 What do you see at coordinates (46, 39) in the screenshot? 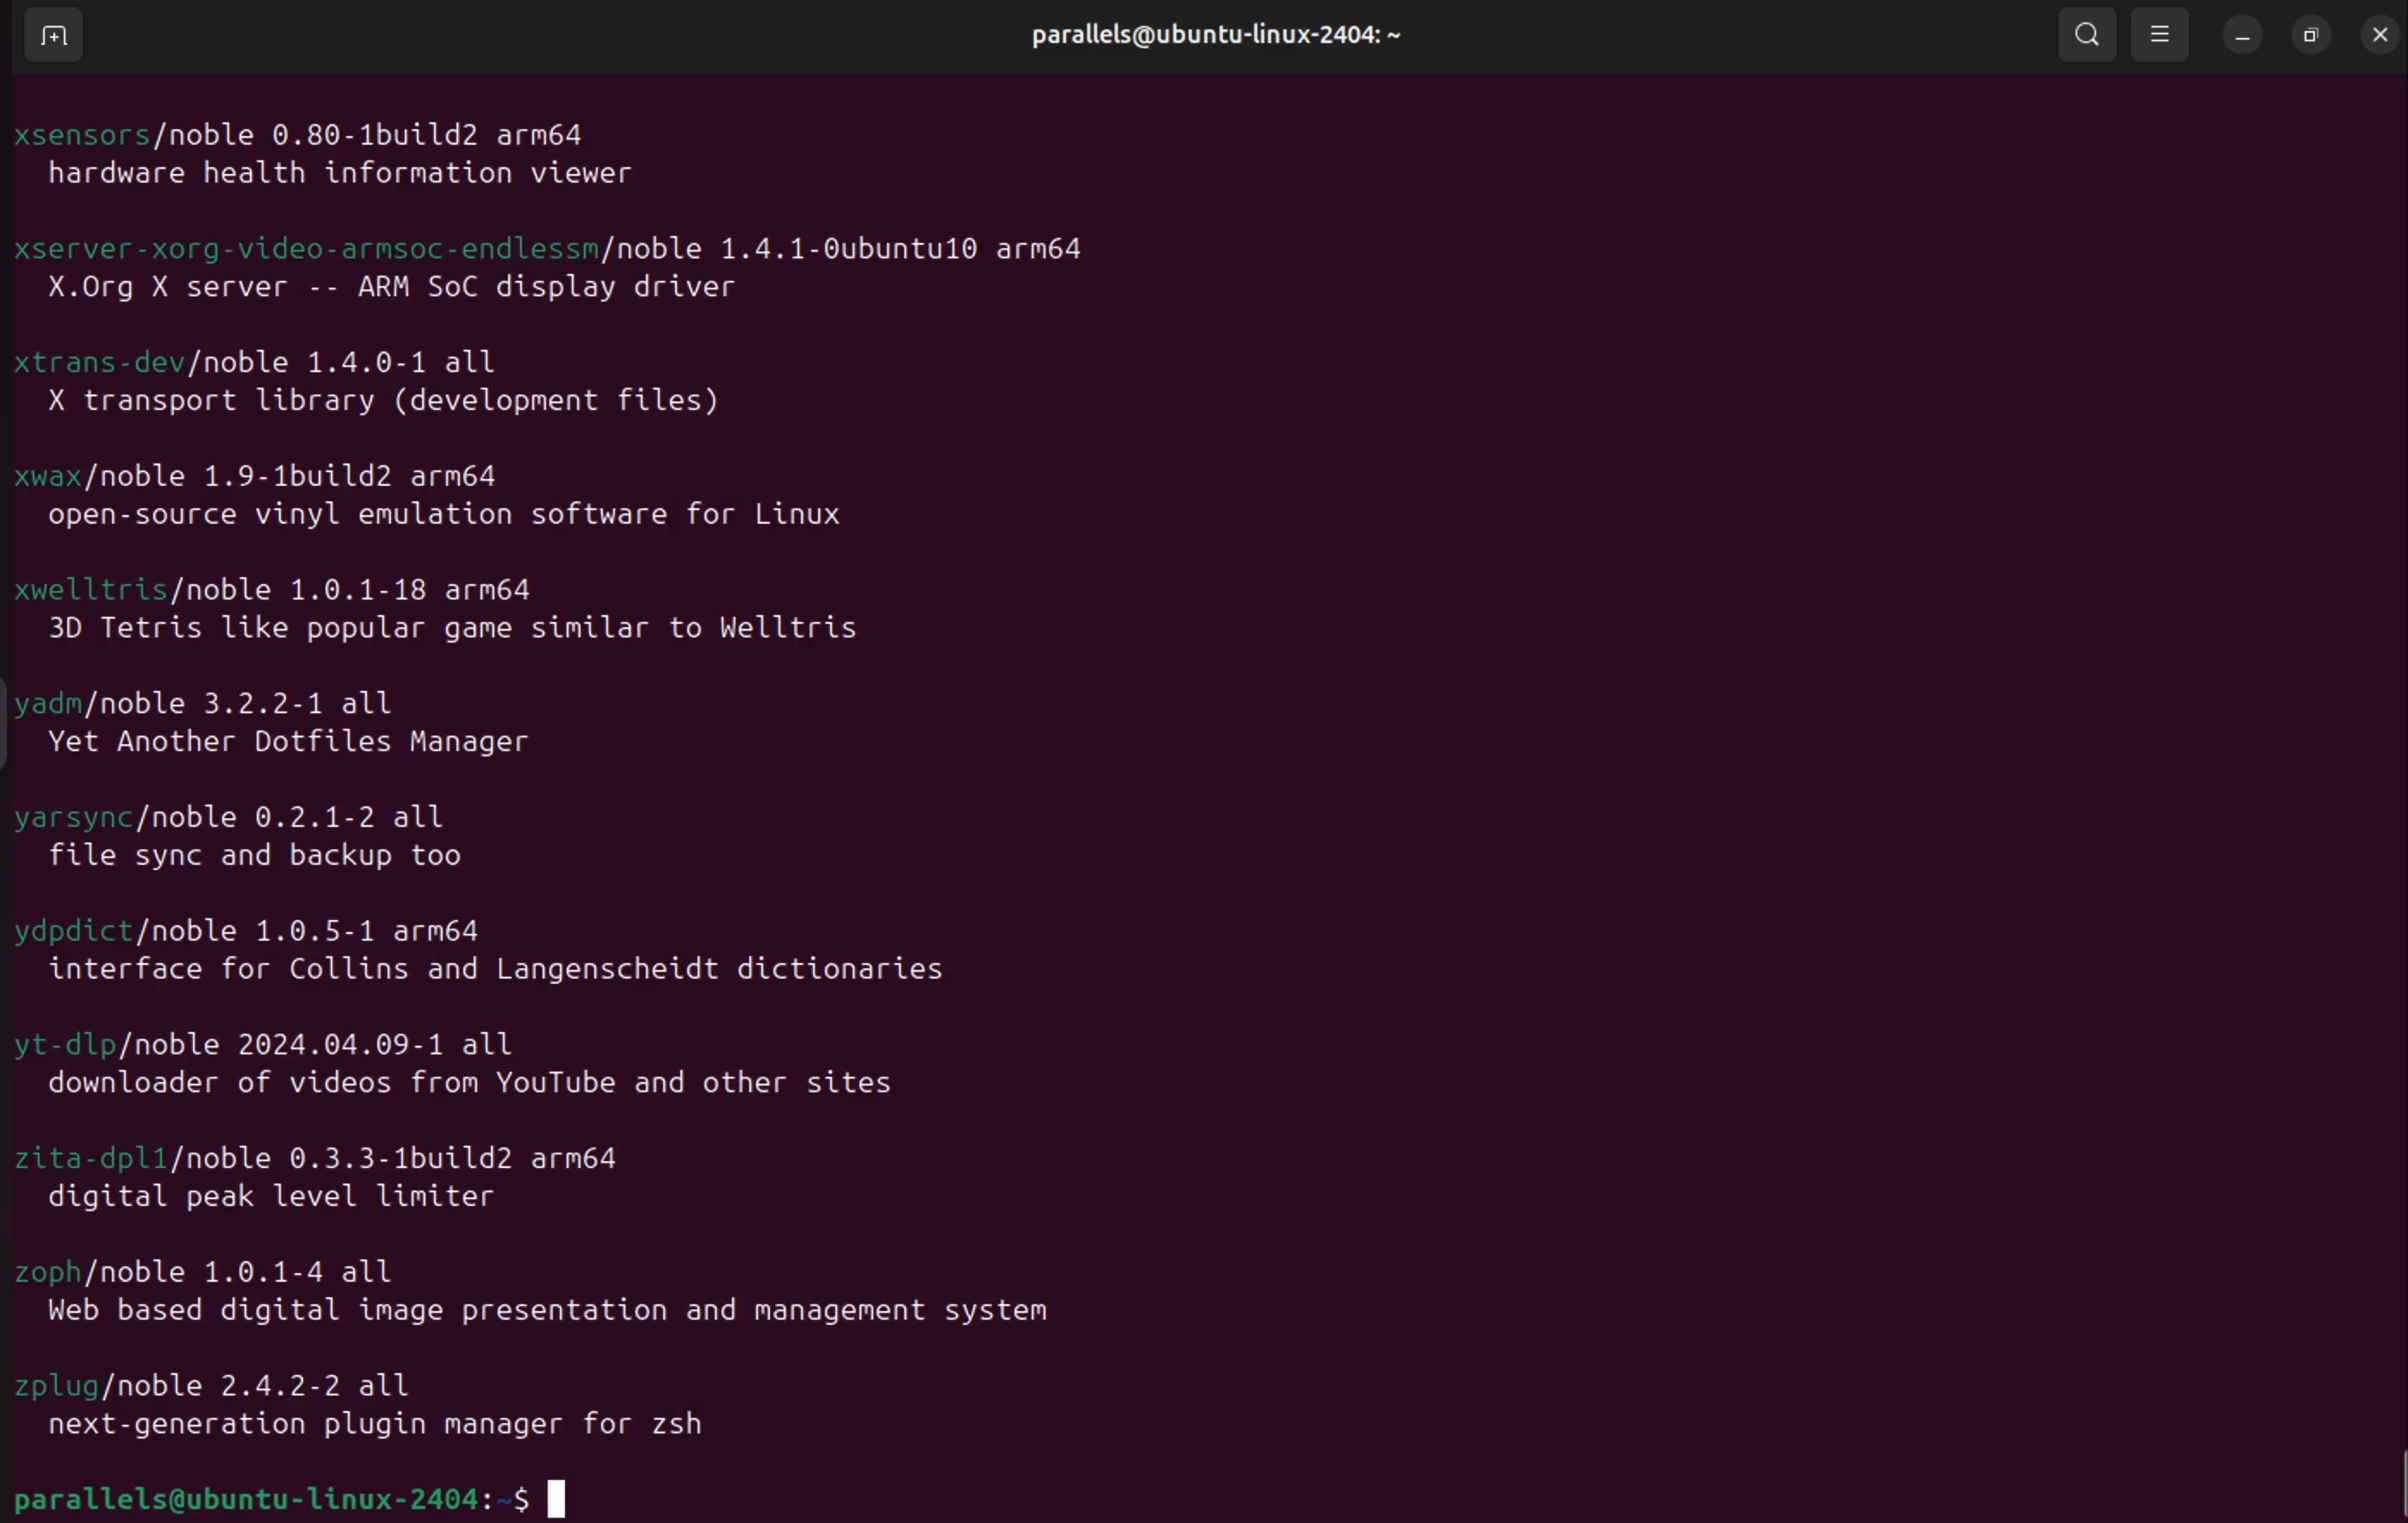
I see `add terminal` at bounding box center [46, 39].